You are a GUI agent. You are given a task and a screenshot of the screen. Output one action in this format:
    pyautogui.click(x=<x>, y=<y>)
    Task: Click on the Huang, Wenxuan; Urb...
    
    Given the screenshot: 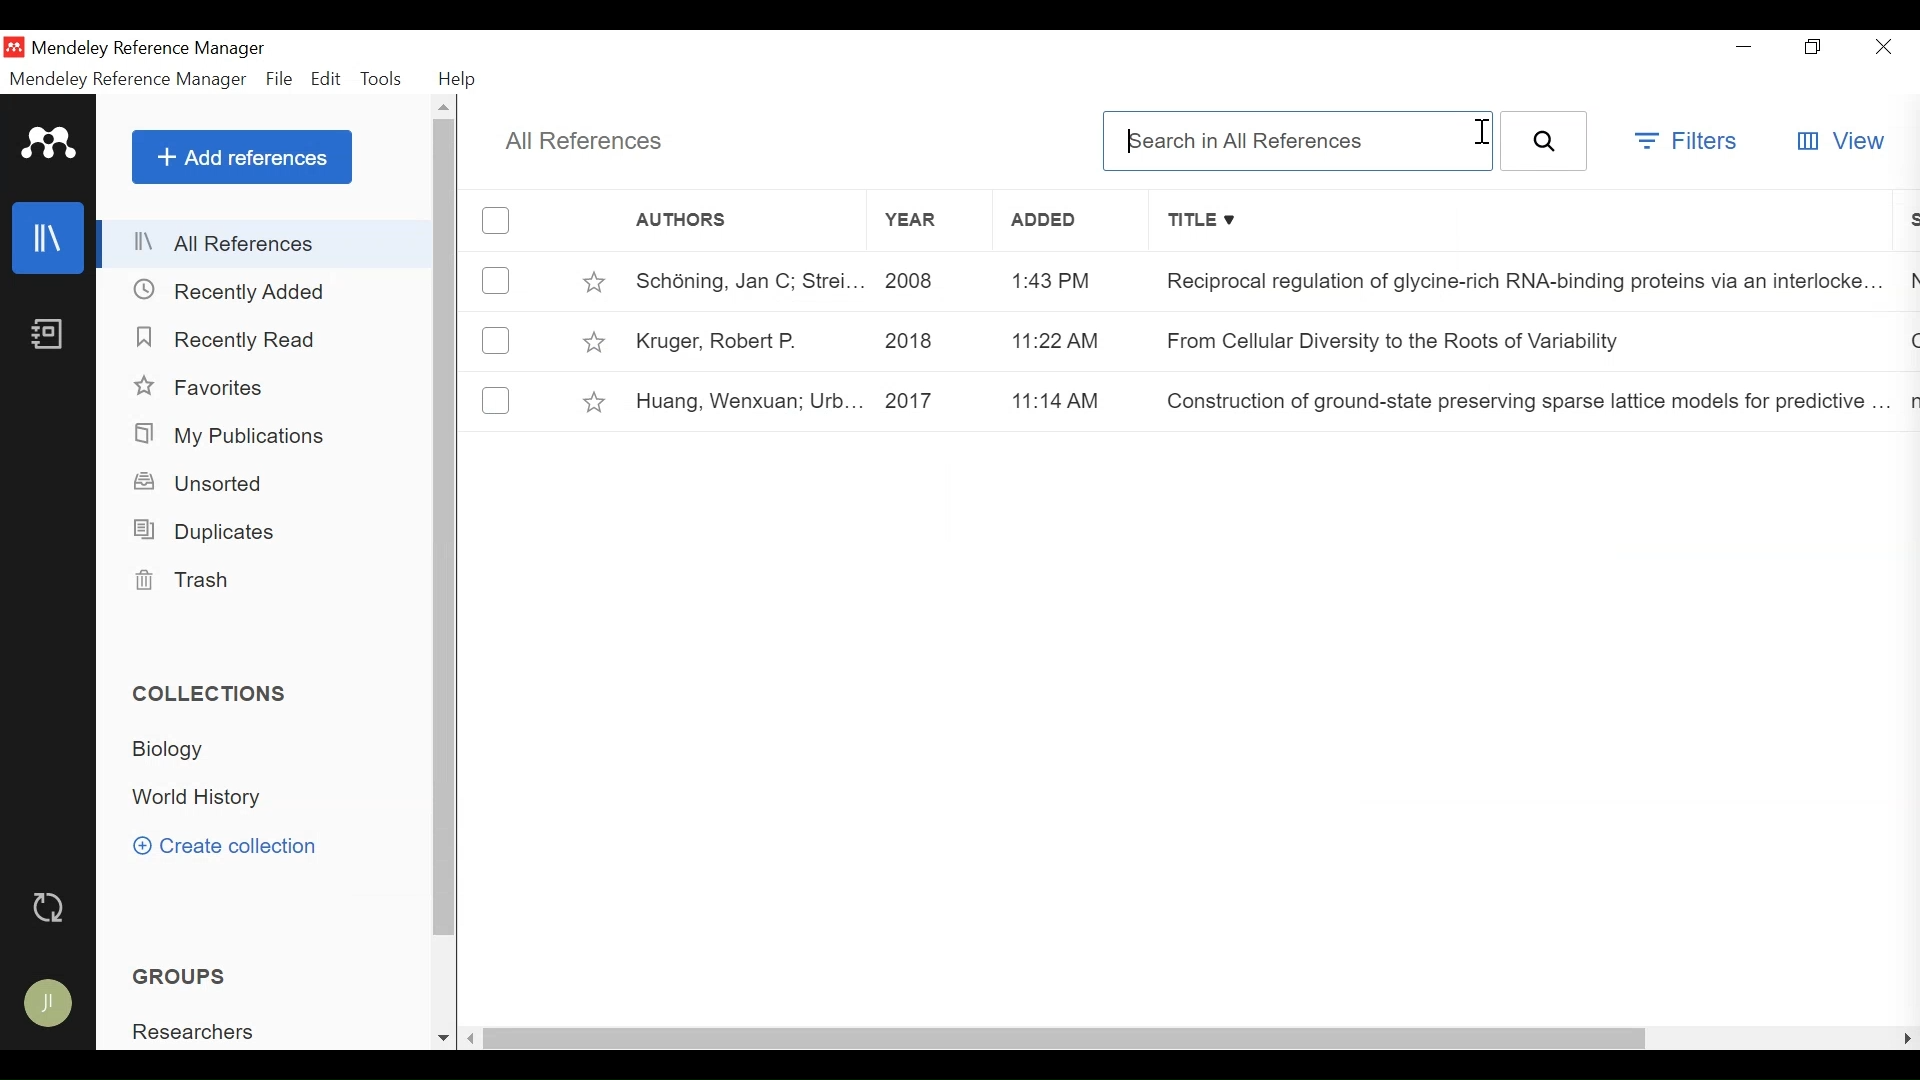 What is the action you would take?
    pyautogui.click(x=743, y=403)
    